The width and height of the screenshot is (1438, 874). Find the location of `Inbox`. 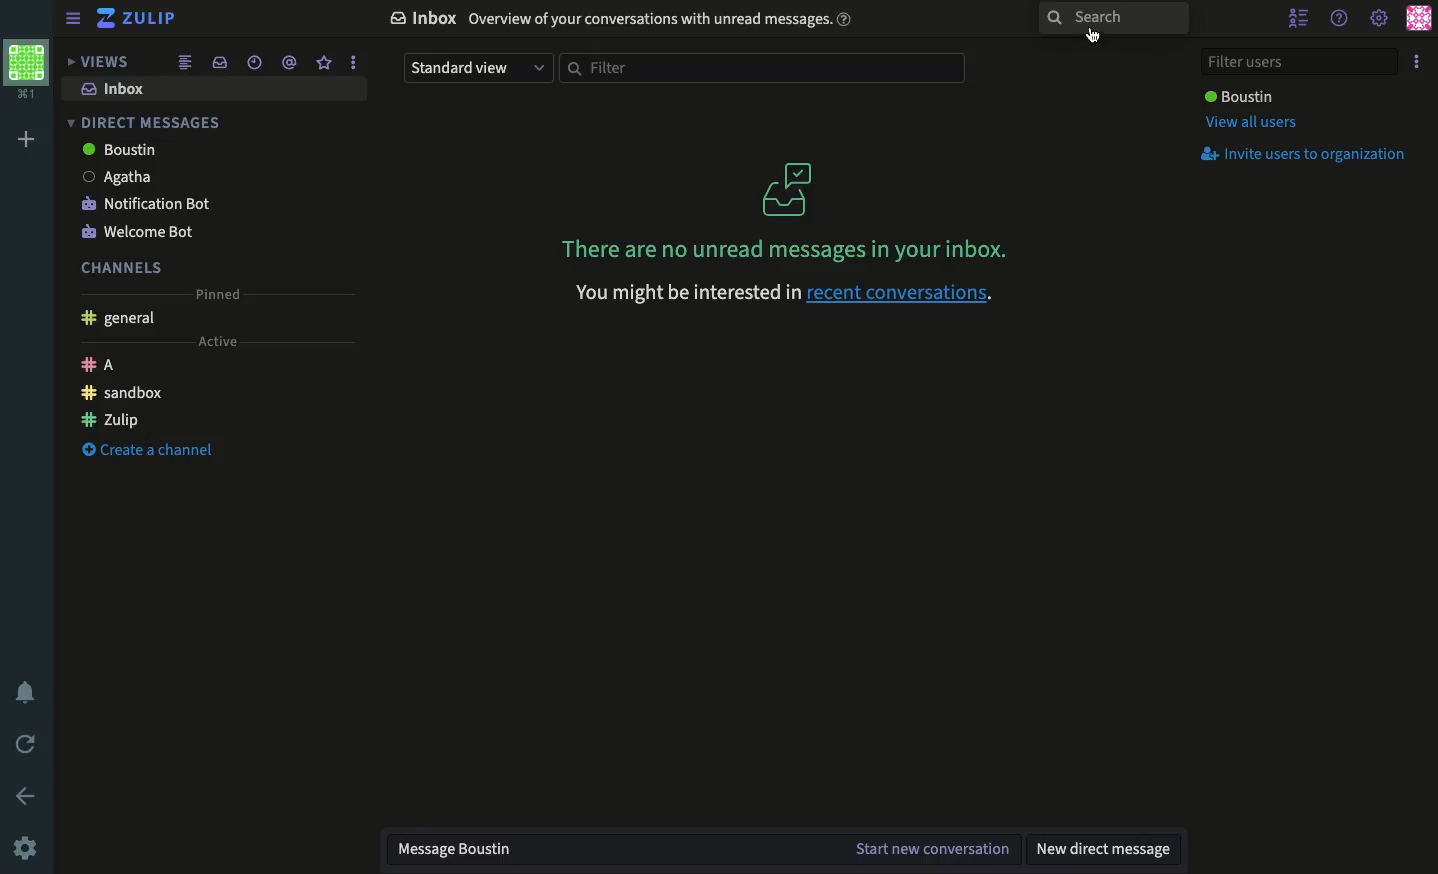

Inbox is located at coordinates (623, 19).